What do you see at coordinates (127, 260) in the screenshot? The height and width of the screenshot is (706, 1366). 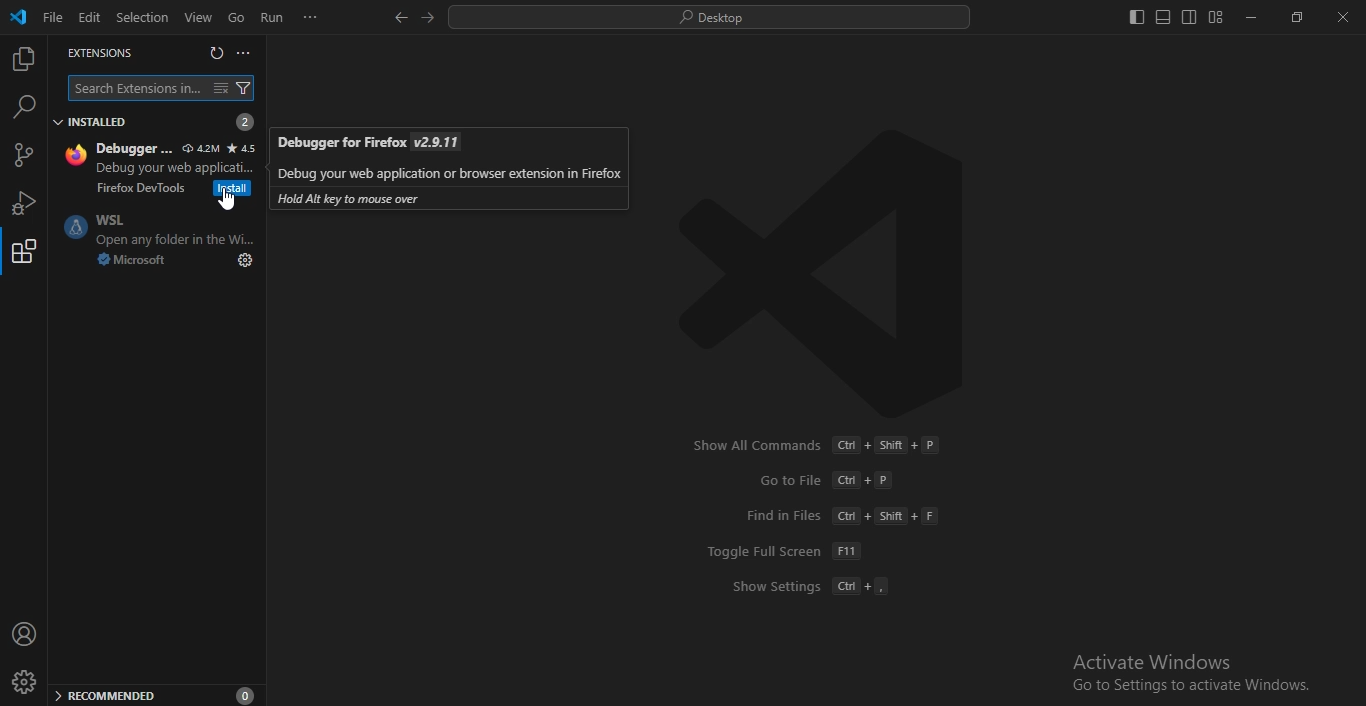 I see `microsoft` at bounding box center [127, 260].